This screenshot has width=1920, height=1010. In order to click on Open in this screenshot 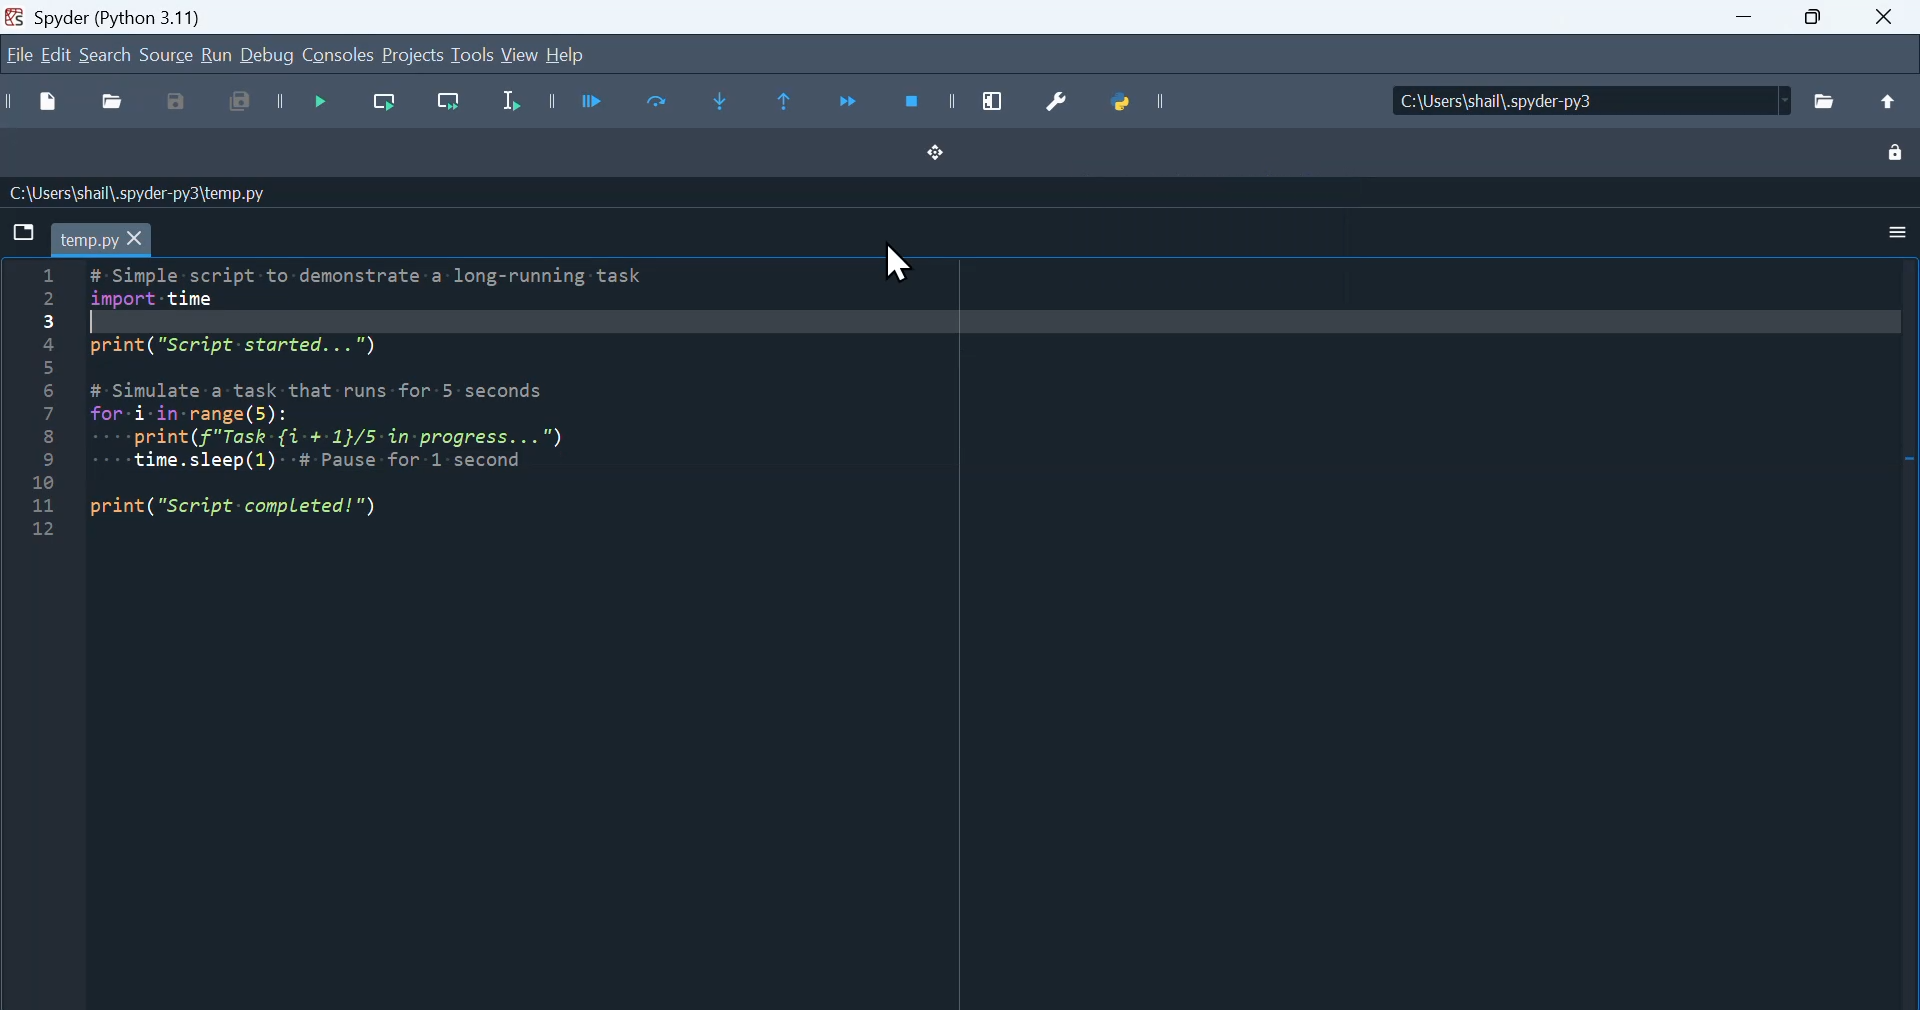, I will do `click(111, 106)`.